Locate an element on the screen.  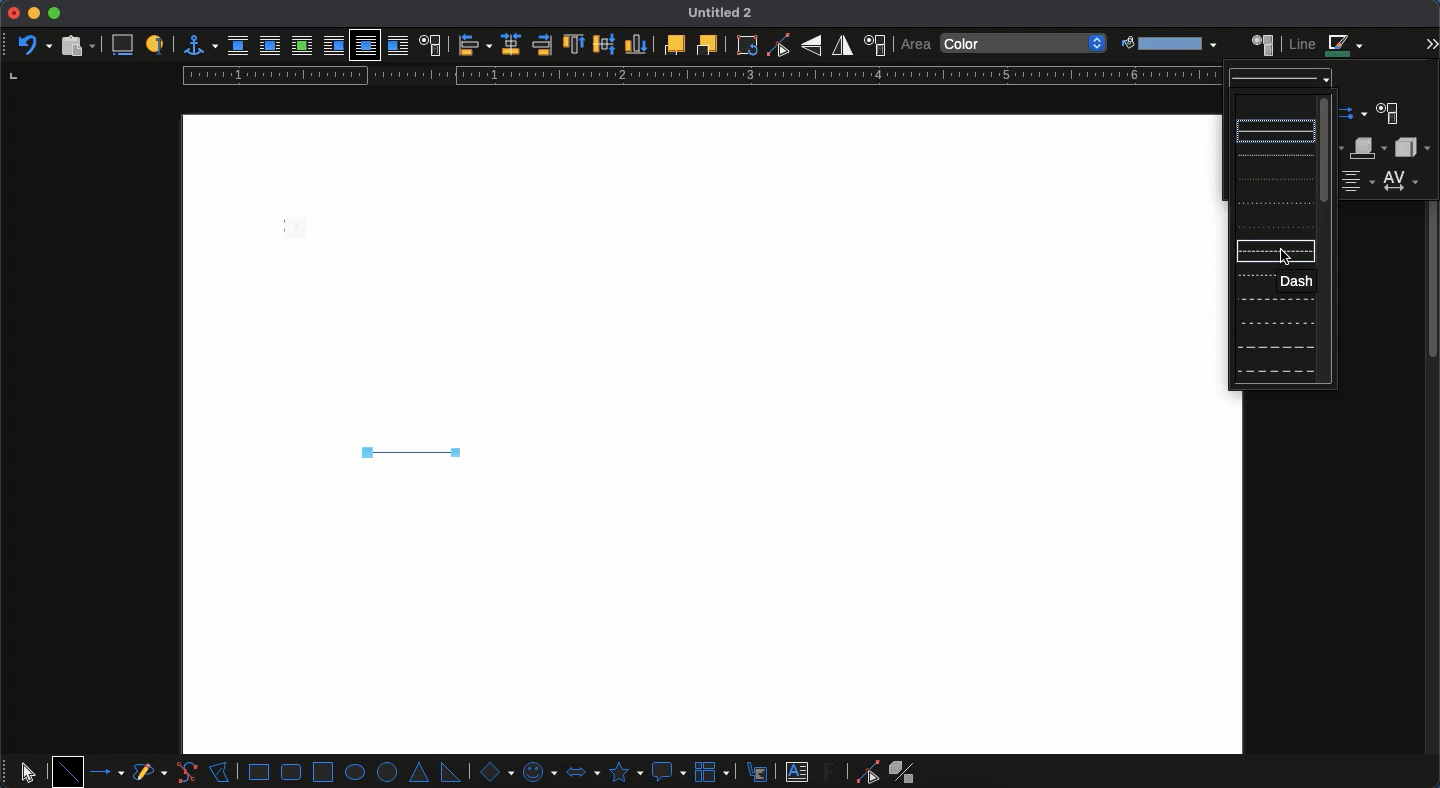
Dash is located at coordinates (1255, 251).